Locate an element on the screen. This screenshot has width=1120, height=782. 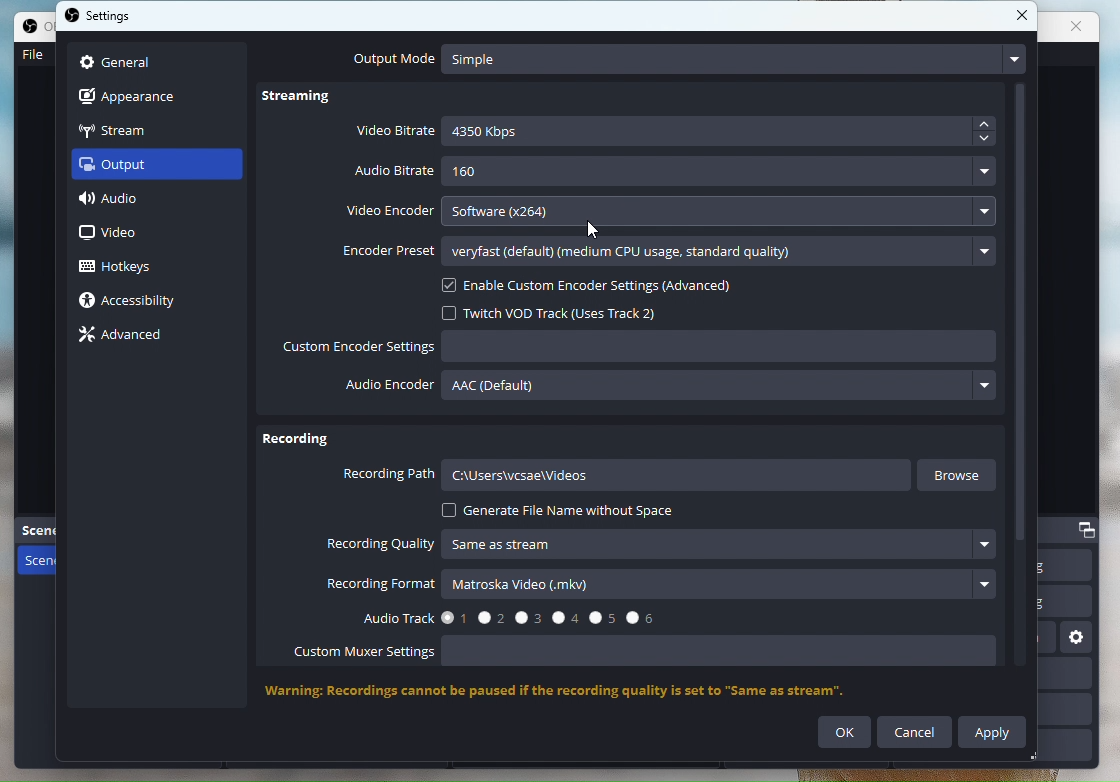
Recording path is located at coordinates (626, 478).